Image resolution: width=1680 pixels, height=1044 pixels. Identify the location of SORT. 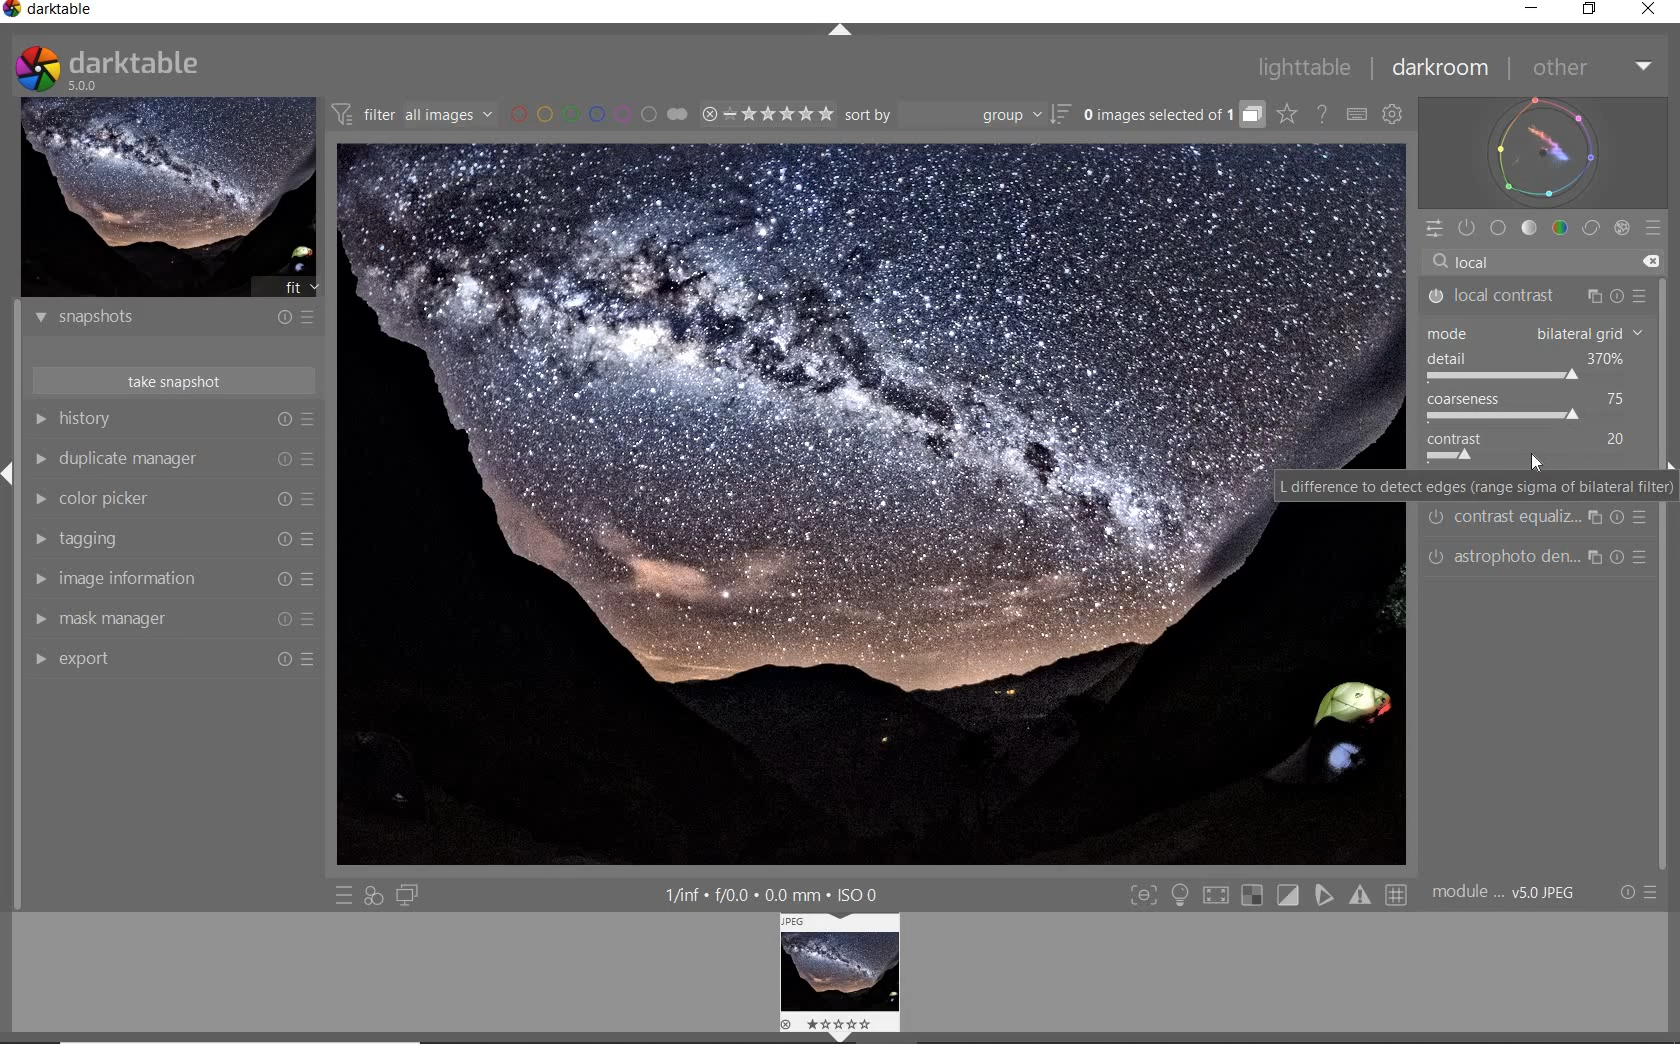
(943, 115).